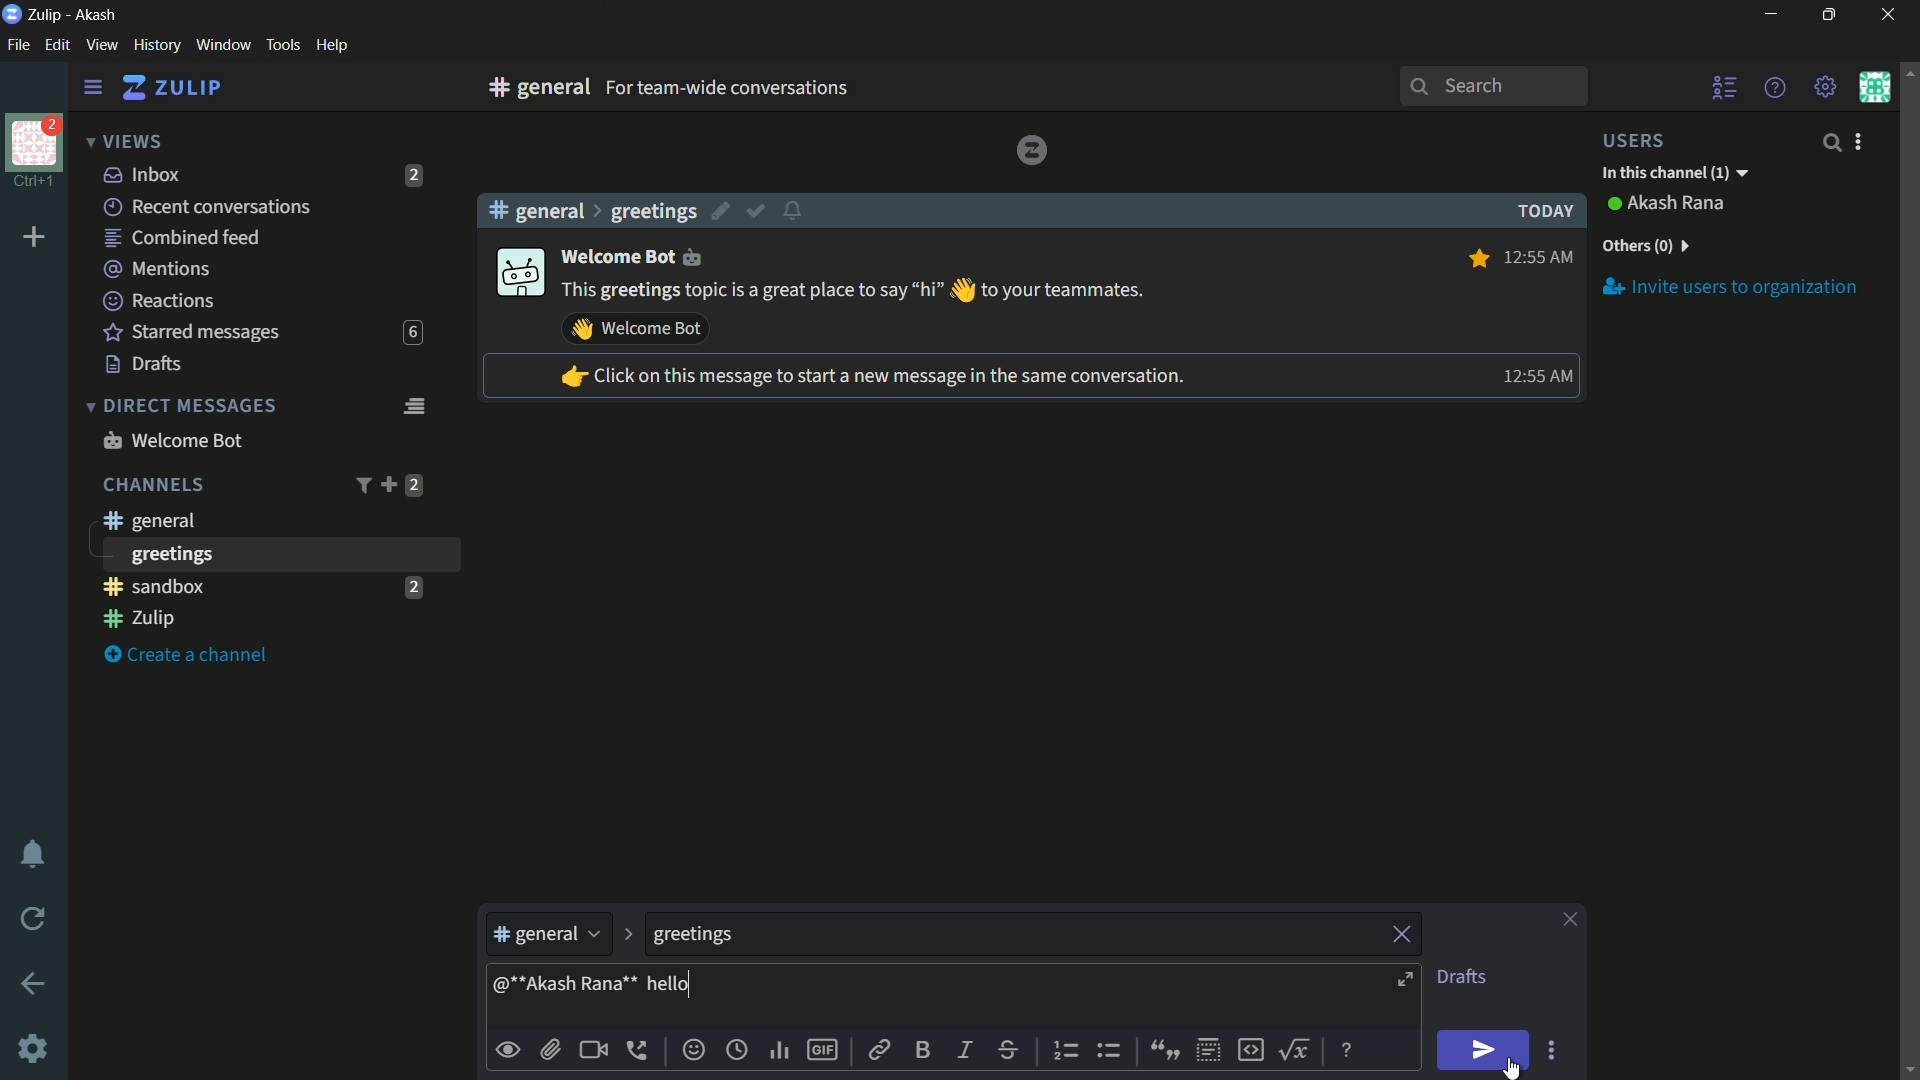  What do you see at coordinates (1540, 211) in the screenshot?
I see `today` at bounding box center [1540, 211].